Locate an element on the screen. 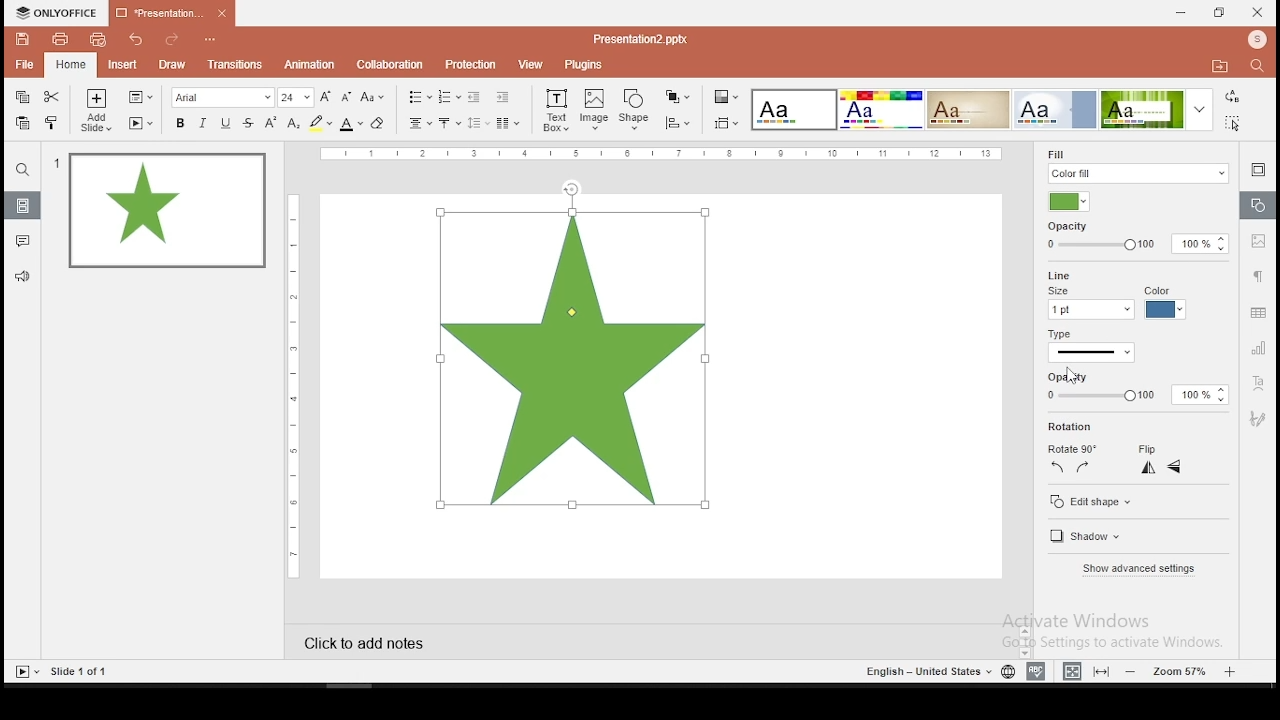 The height and width of the screenshot is (720, 1280). fit to slide is located at coordinates (1101, 671).